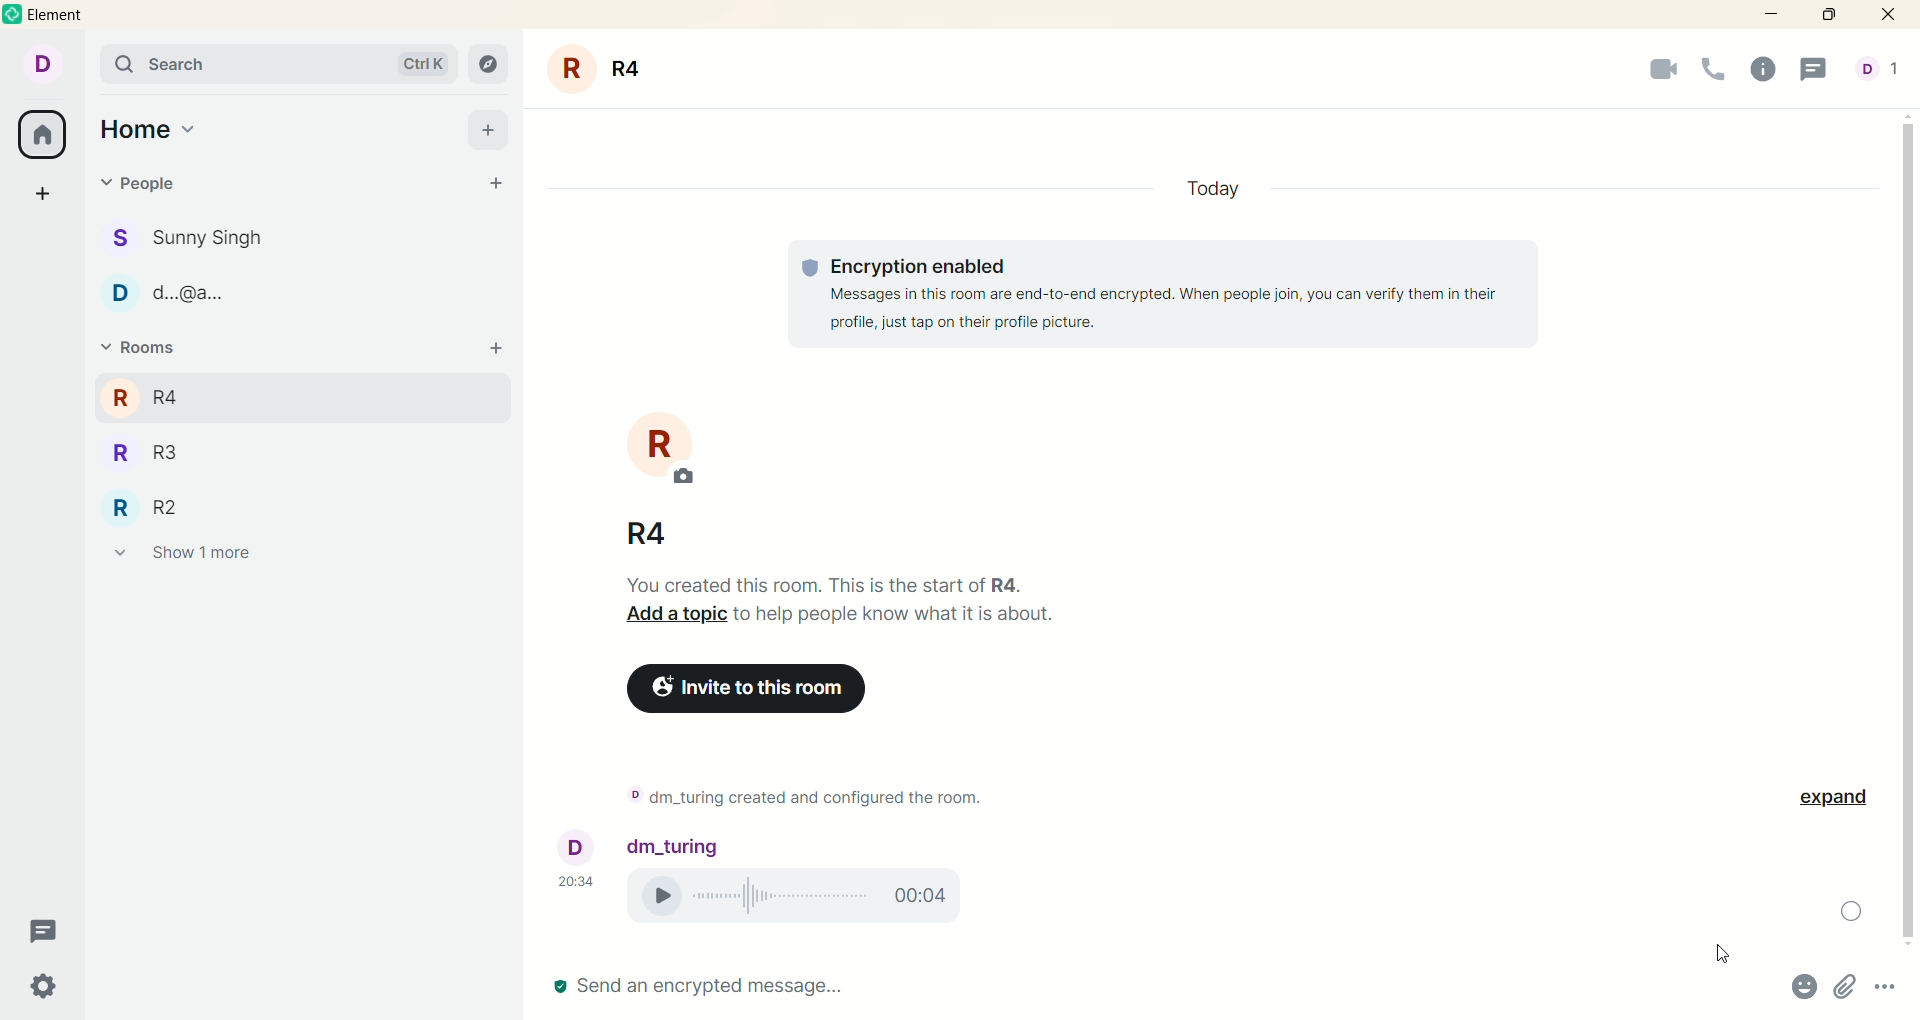 This screenshot has width=1920, height=1020. What do you see at coordinates (490, 63) in the screenshot?
I see `explore rooms` at bounding box center [490, 63].